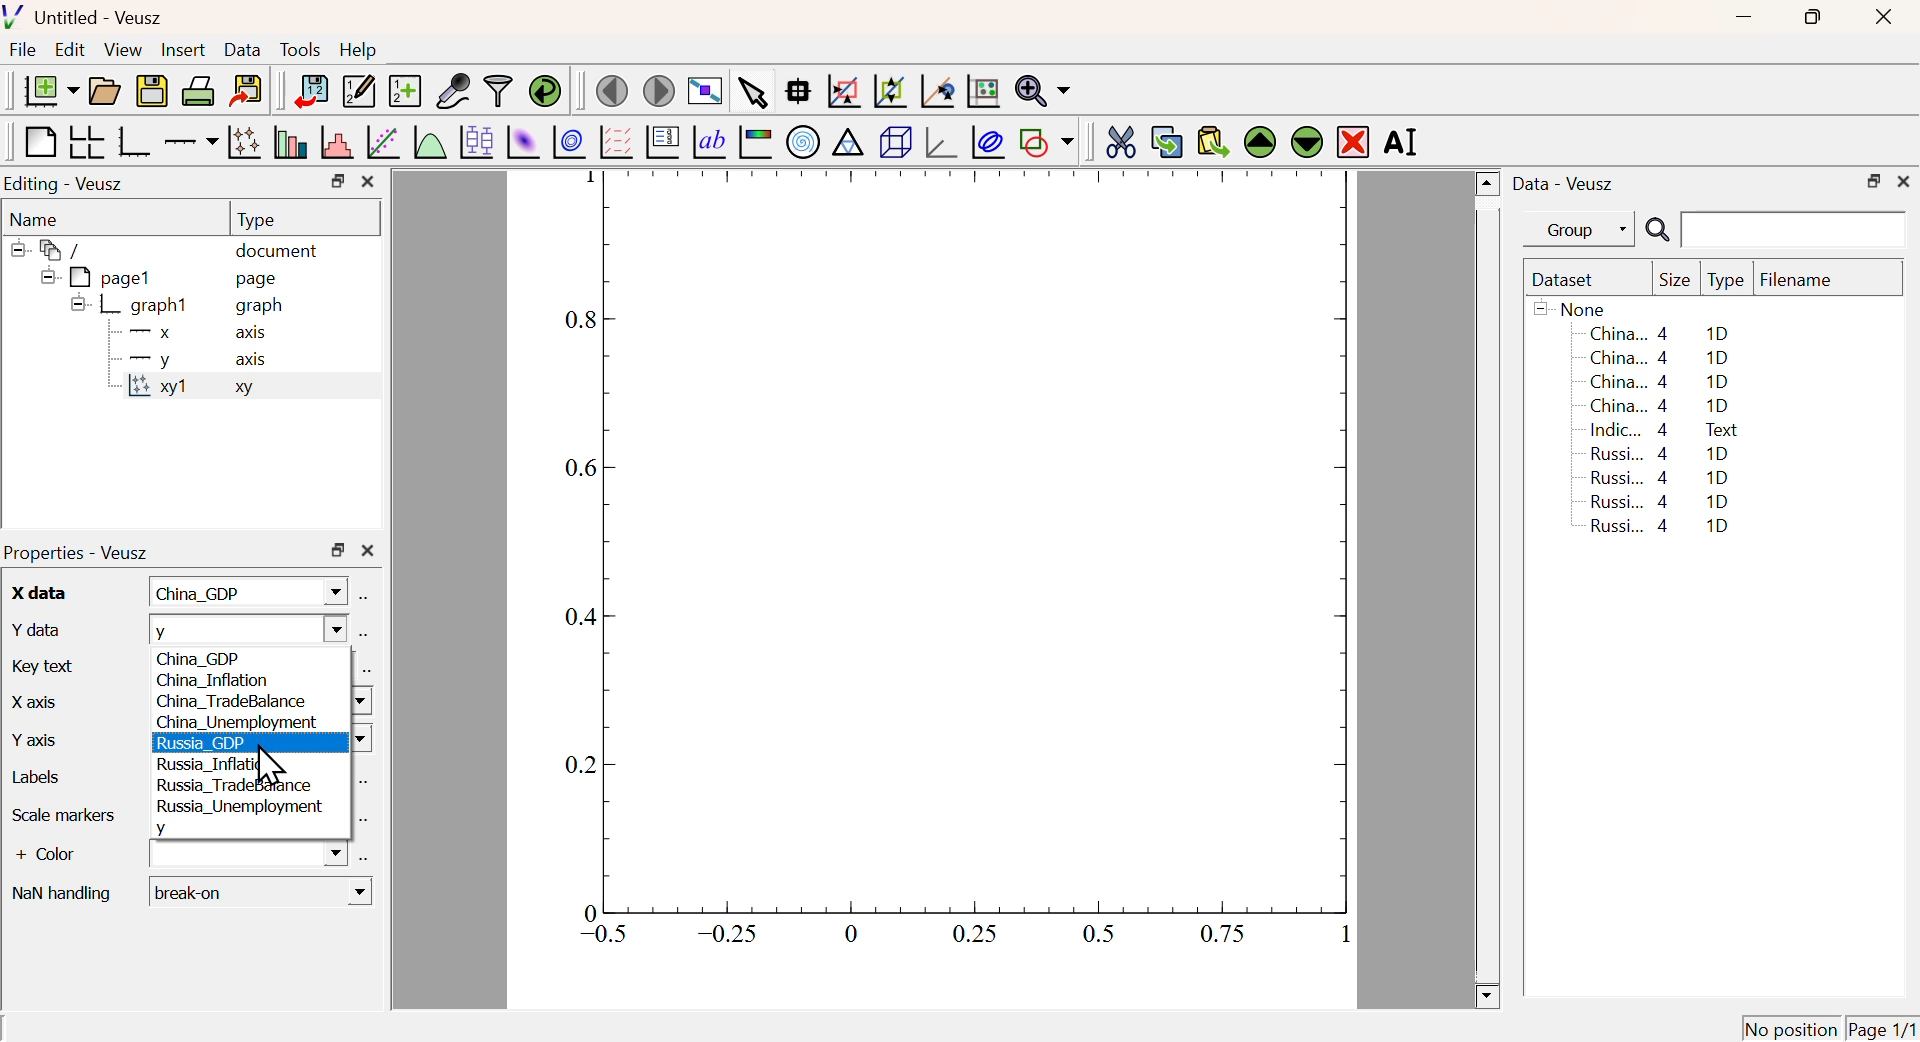  I want to click on Draw rectangle to zoom graph axis, so click(842, 91).